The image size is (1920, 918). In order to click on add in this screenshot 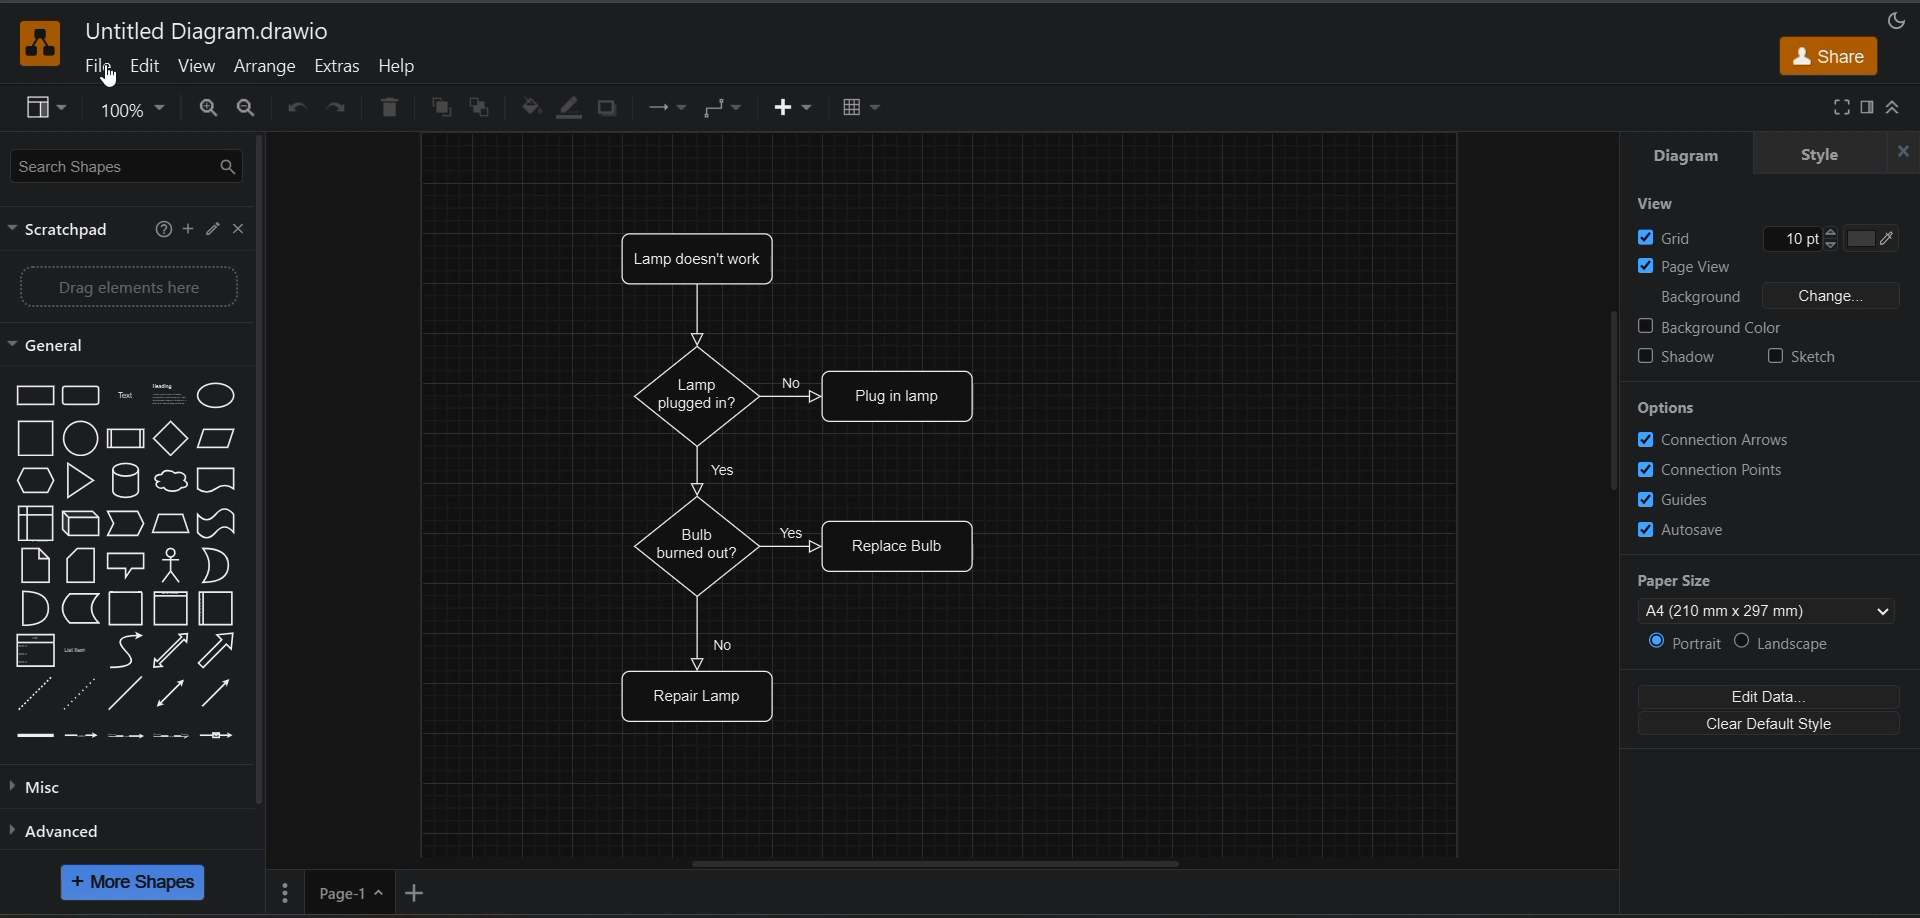, I will do `click(185, 228)`.